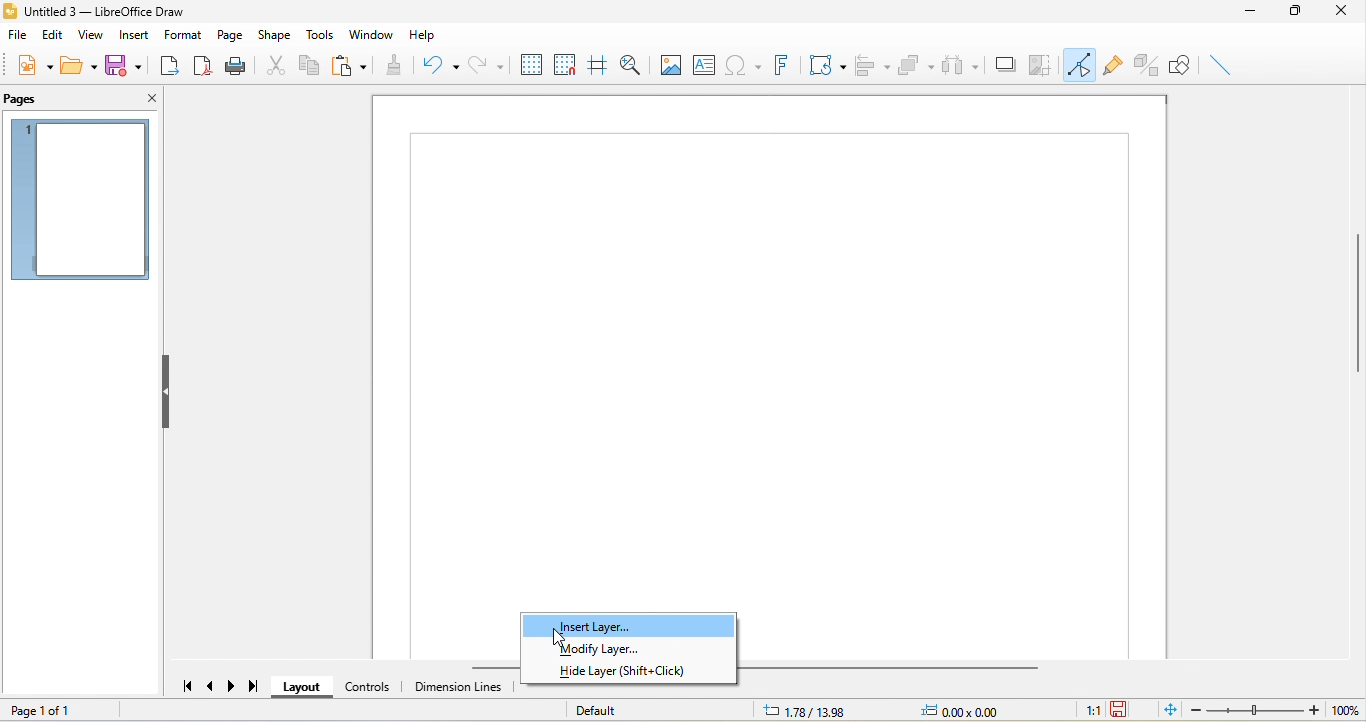 The image size is (1366, 722). Describe the element at coordinates (274, 35) in the screenshot. I see `shape` at that location.